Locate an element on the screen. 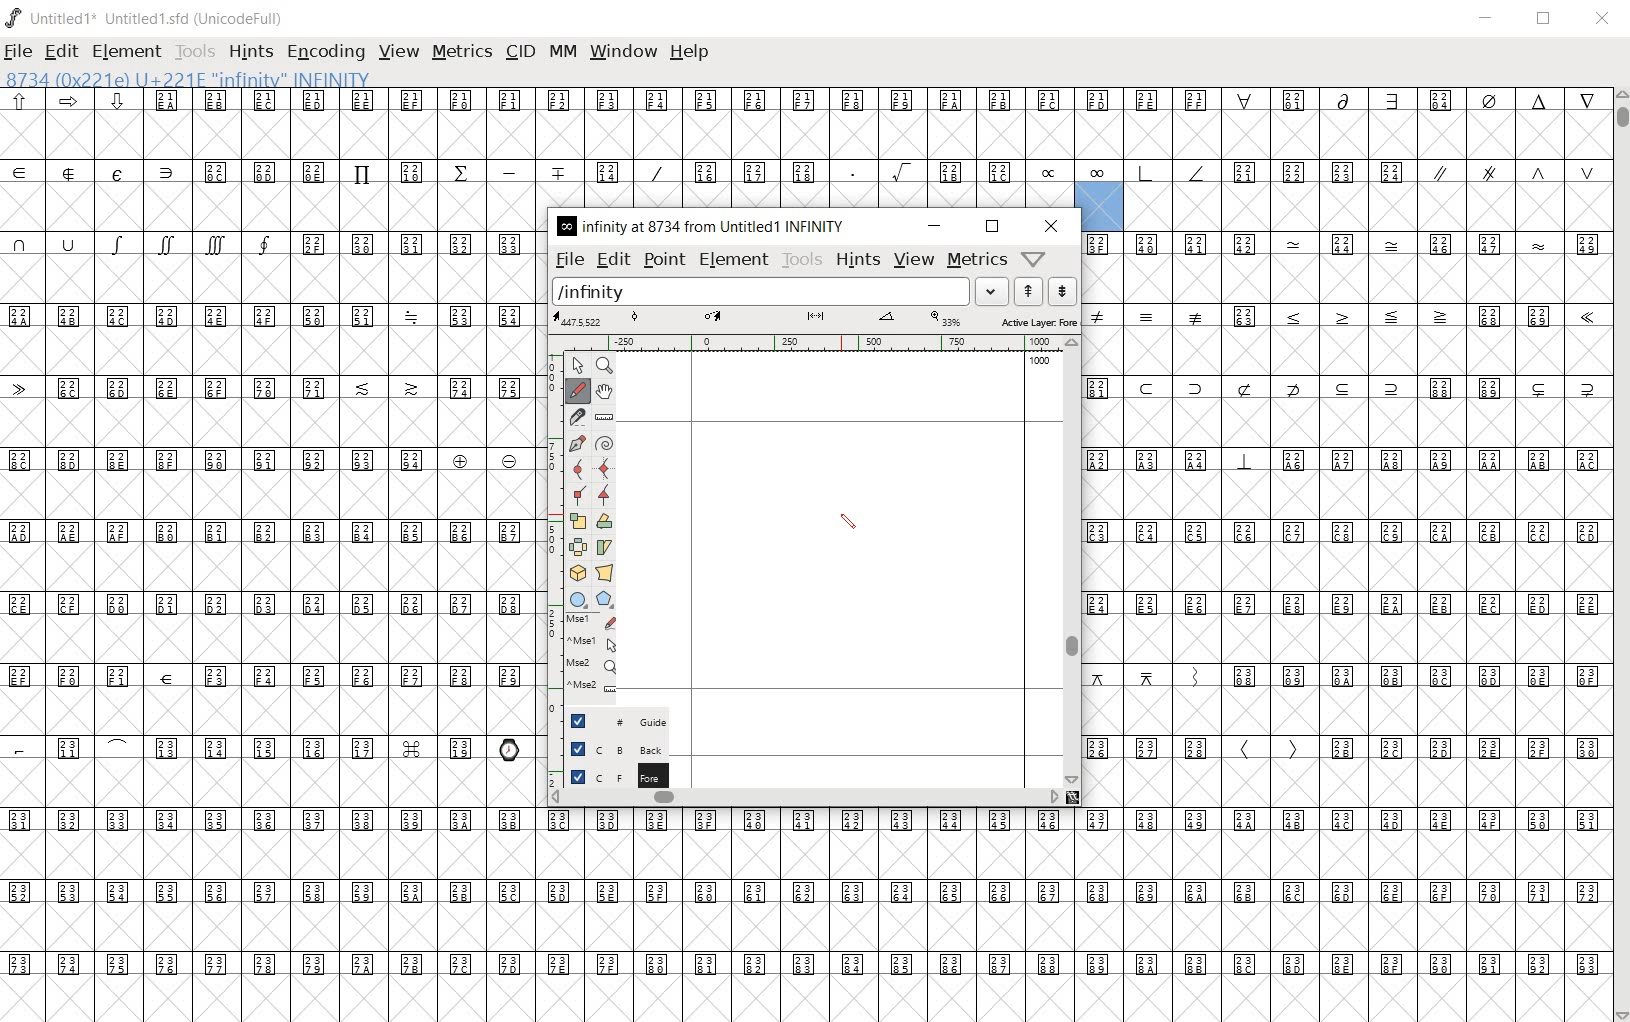  guide is located at coordinates (607, 723).